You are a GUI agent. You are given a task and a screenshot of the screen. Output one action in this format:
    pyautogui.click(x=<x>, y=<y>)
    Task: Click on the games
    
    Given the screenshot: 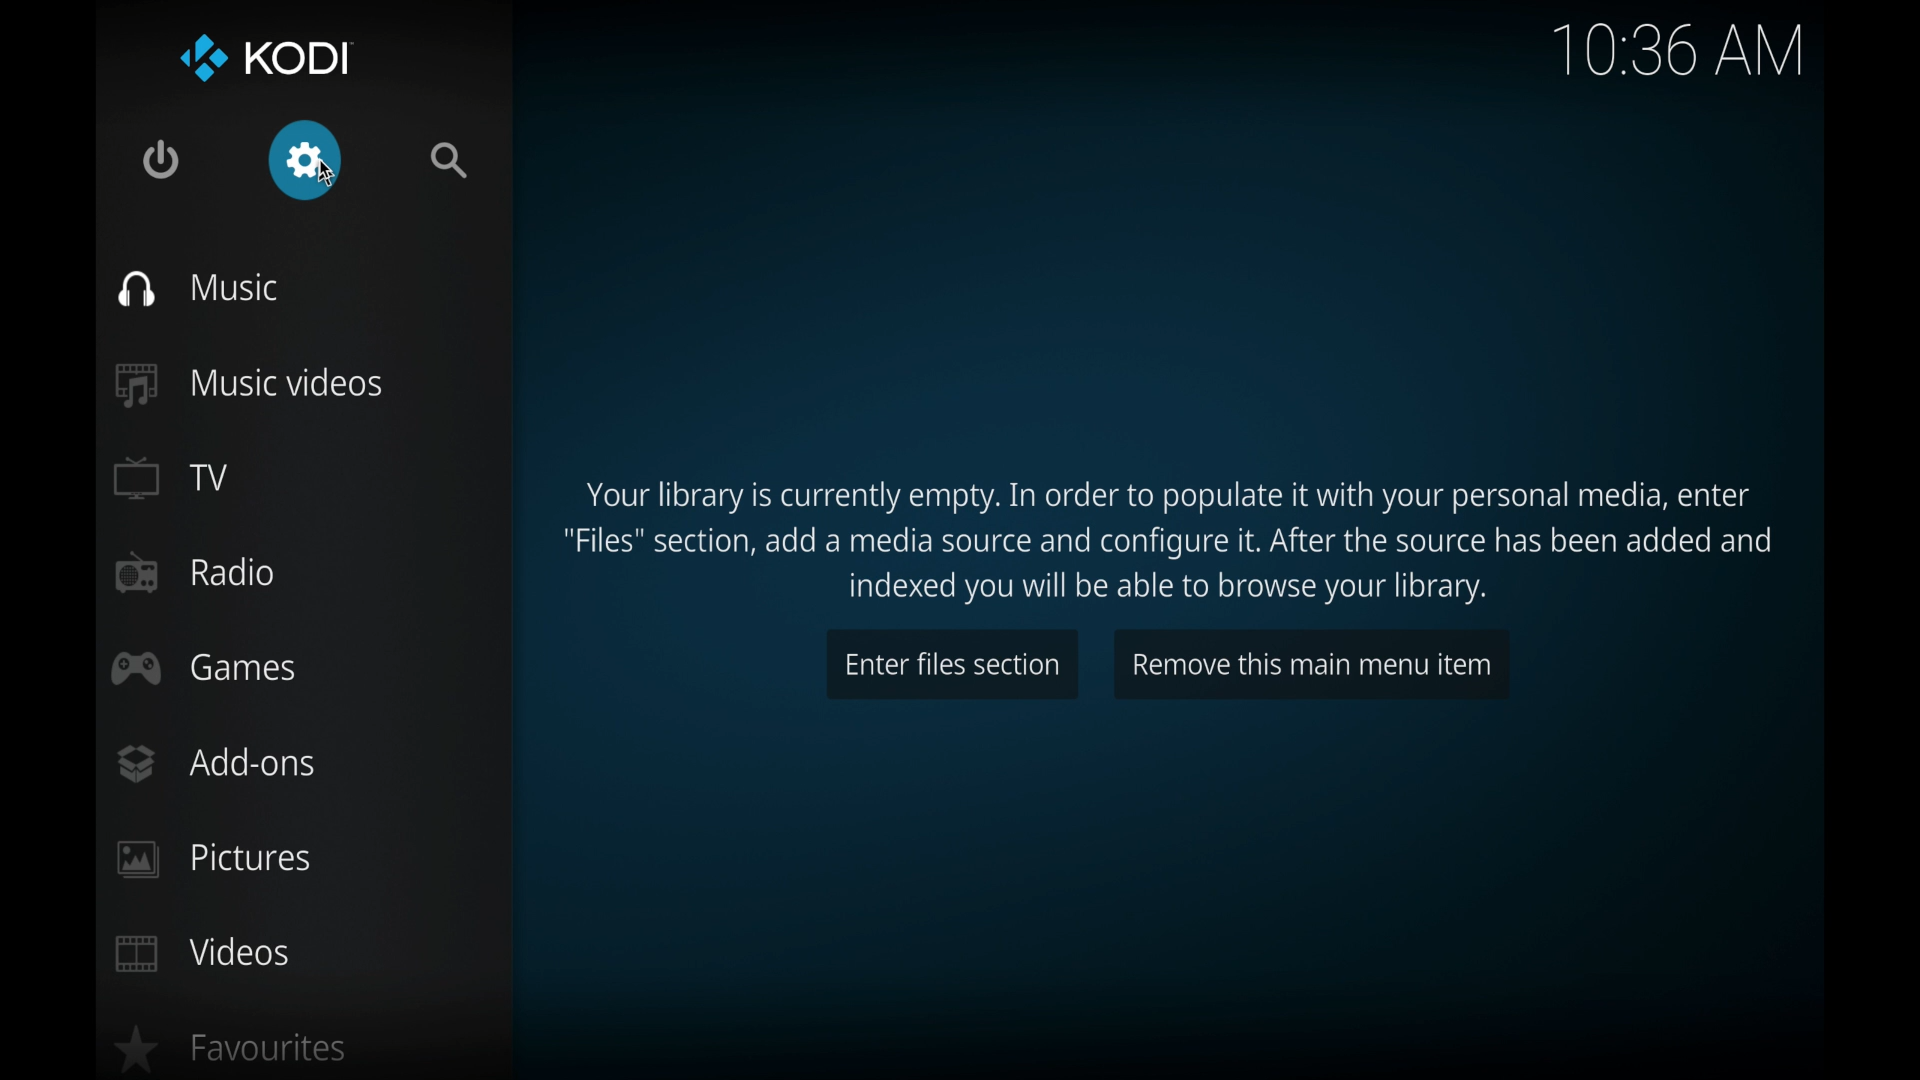 What is the action you would take?
    pyautogui.click(x=204, y=667)
    